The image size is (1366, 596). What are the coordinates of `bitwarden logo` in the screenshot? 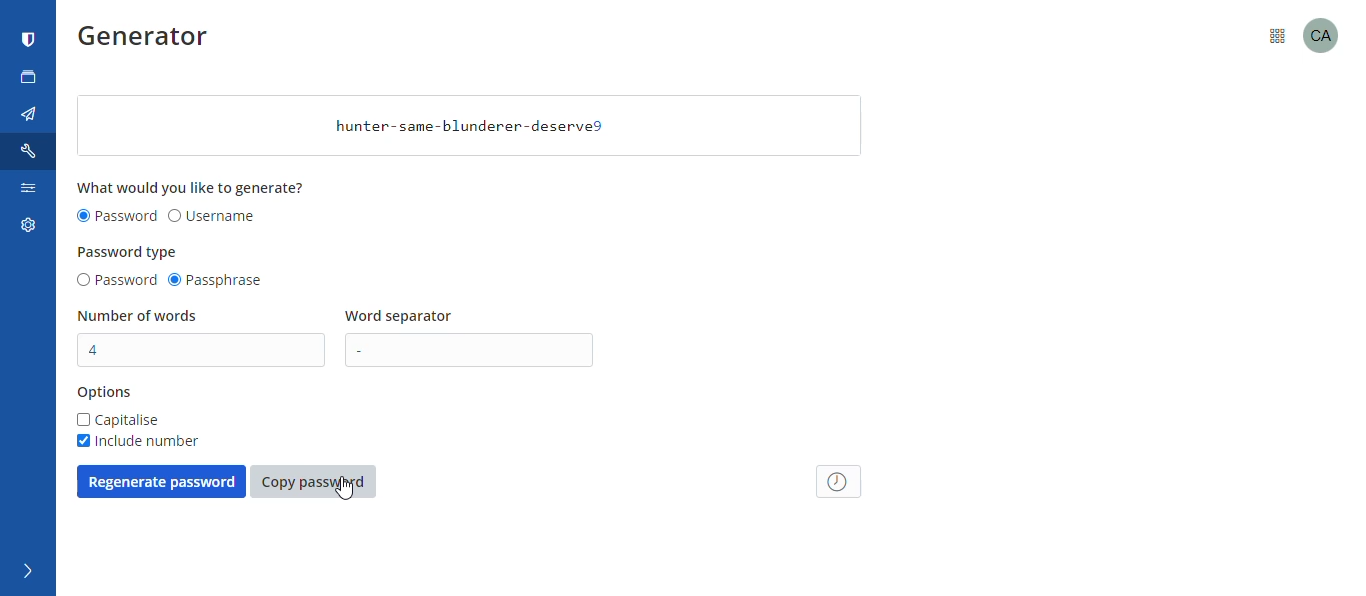 It's located at (29, 40).